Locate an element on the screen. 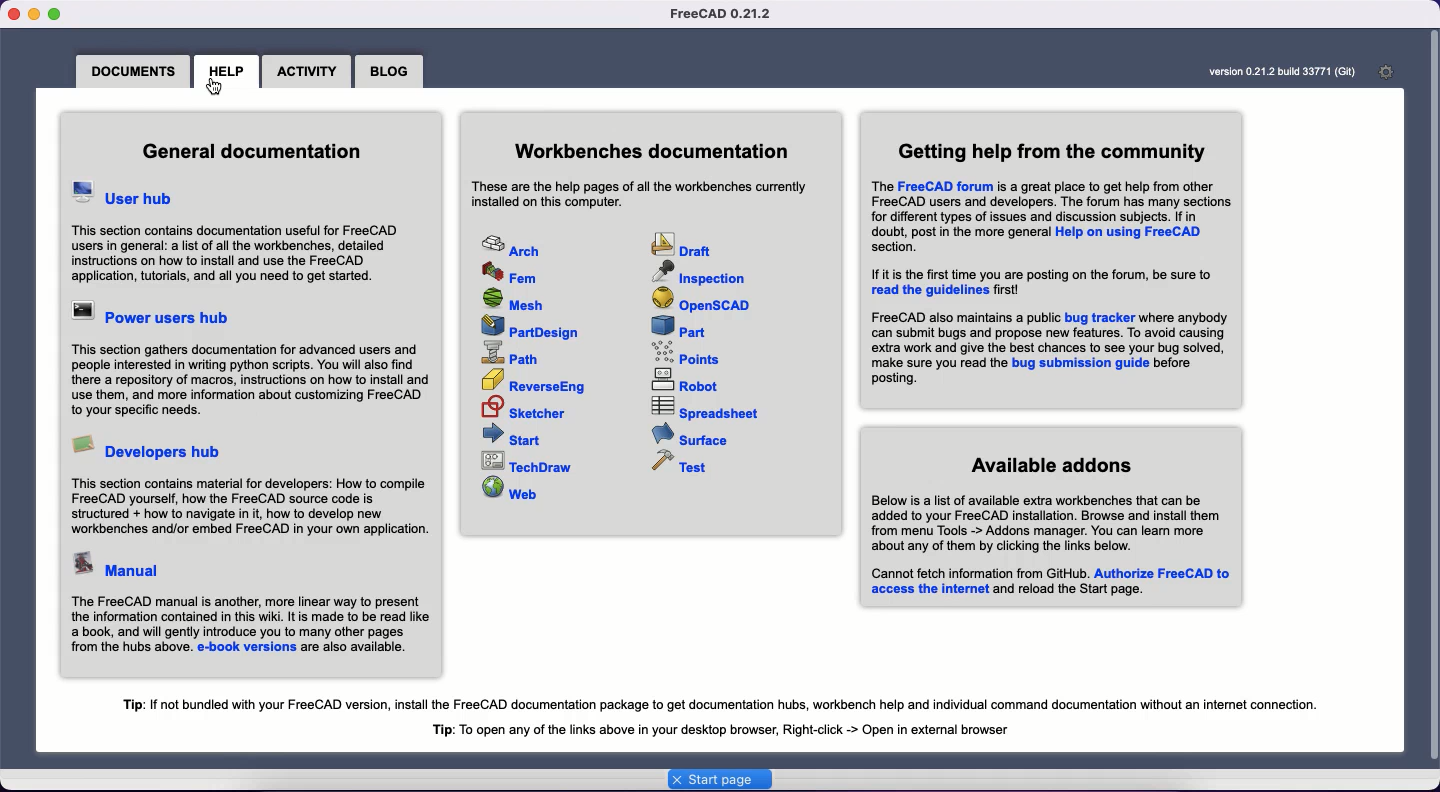  General documentation is located at coordinates (251, 151).